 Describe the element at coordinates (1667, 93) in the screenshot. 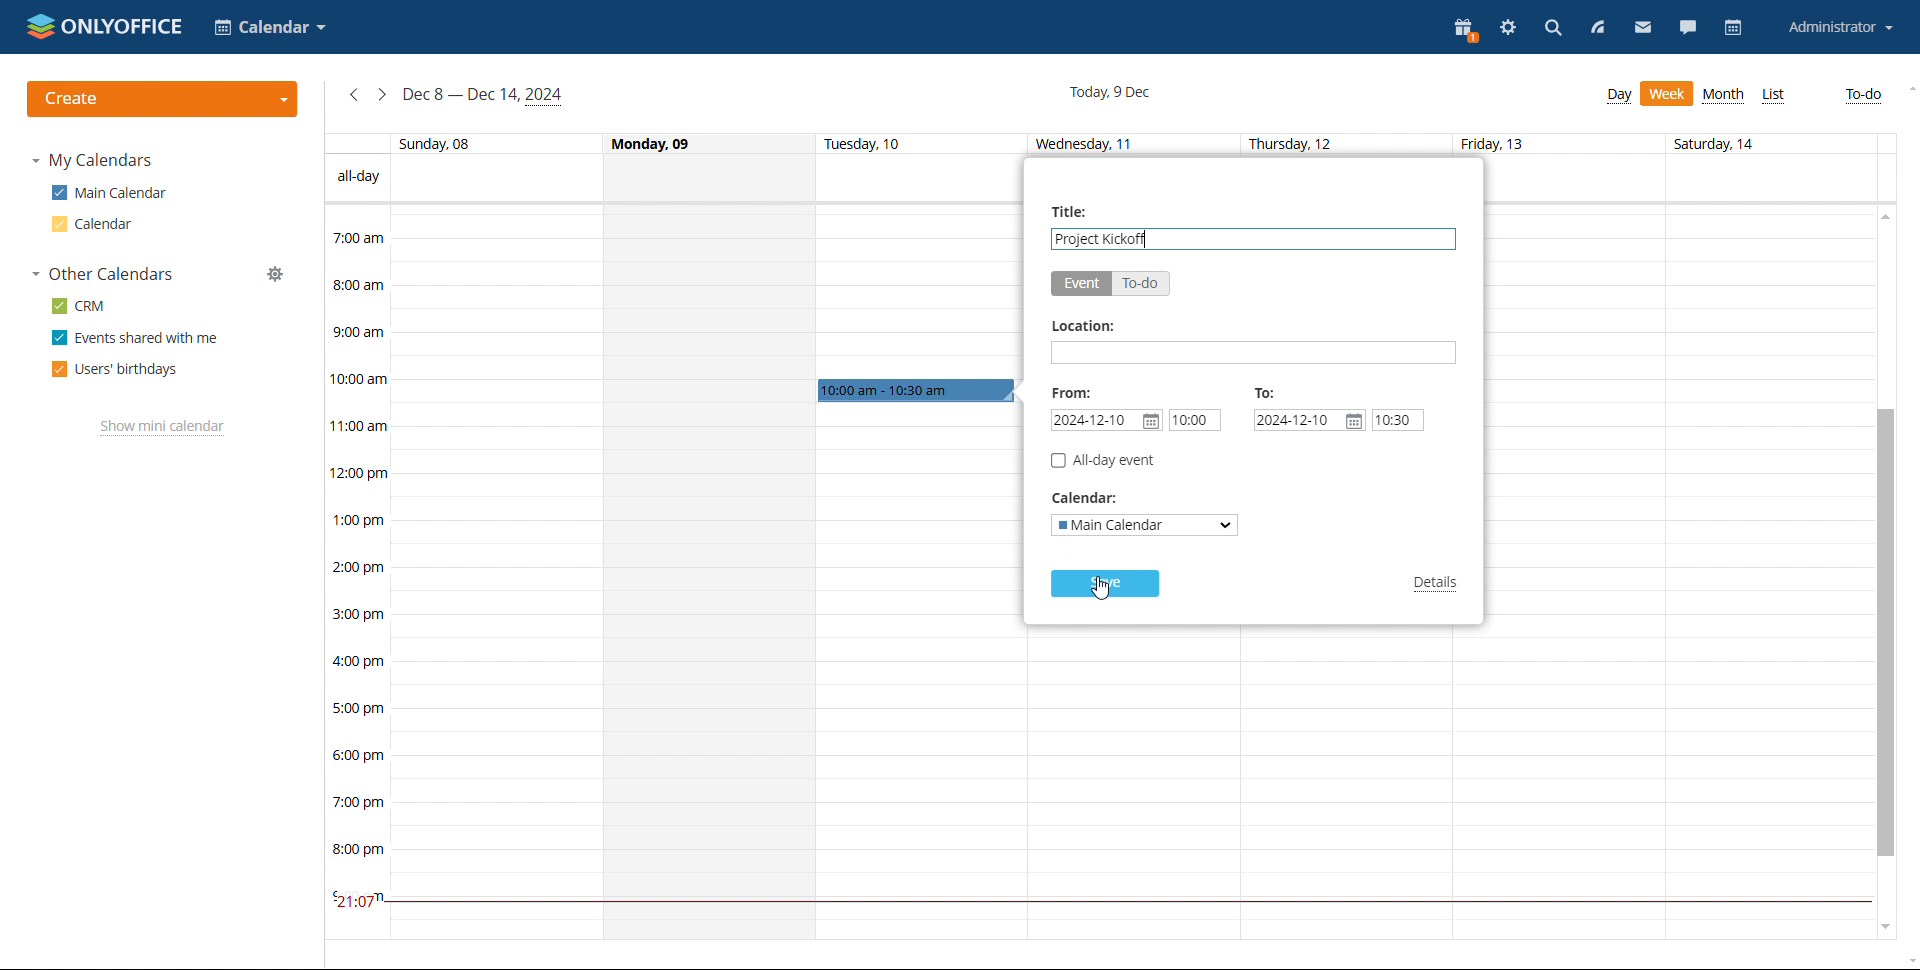

I see `week view` at that location.